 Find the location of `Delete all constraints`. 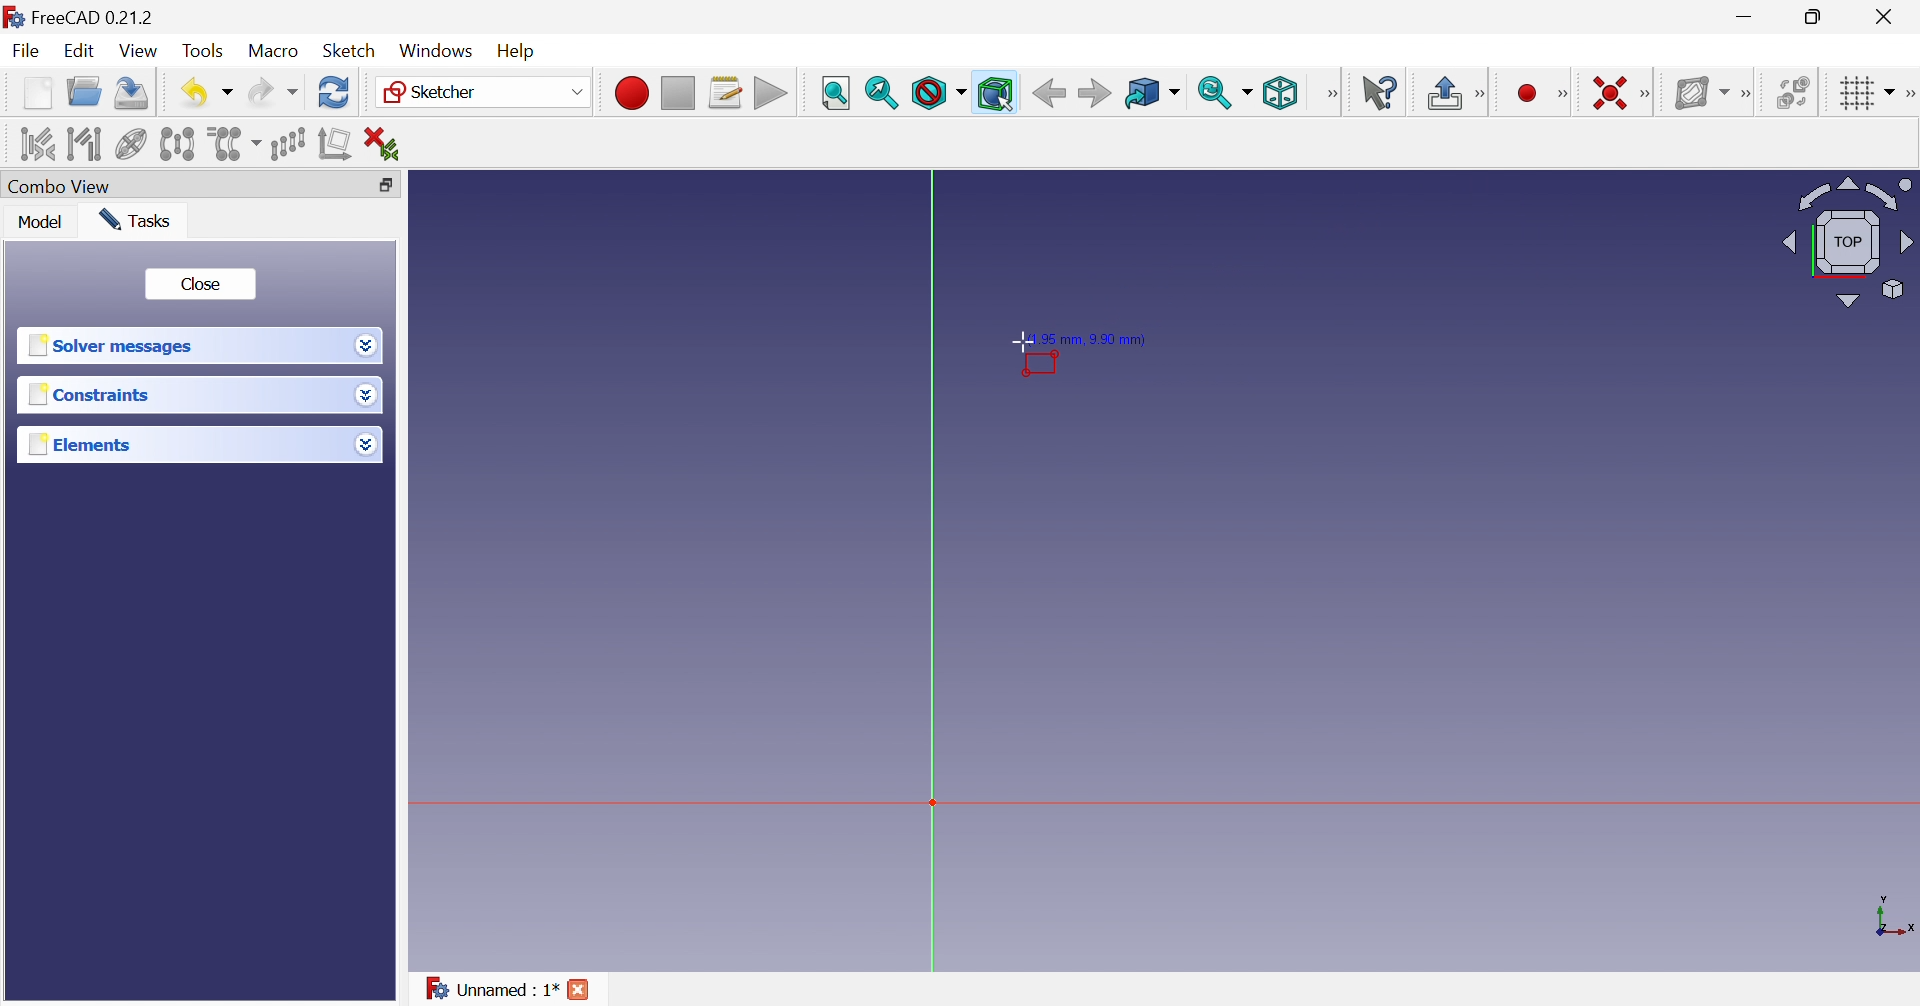

Delete all constraints is located at coordinates (382, 144).